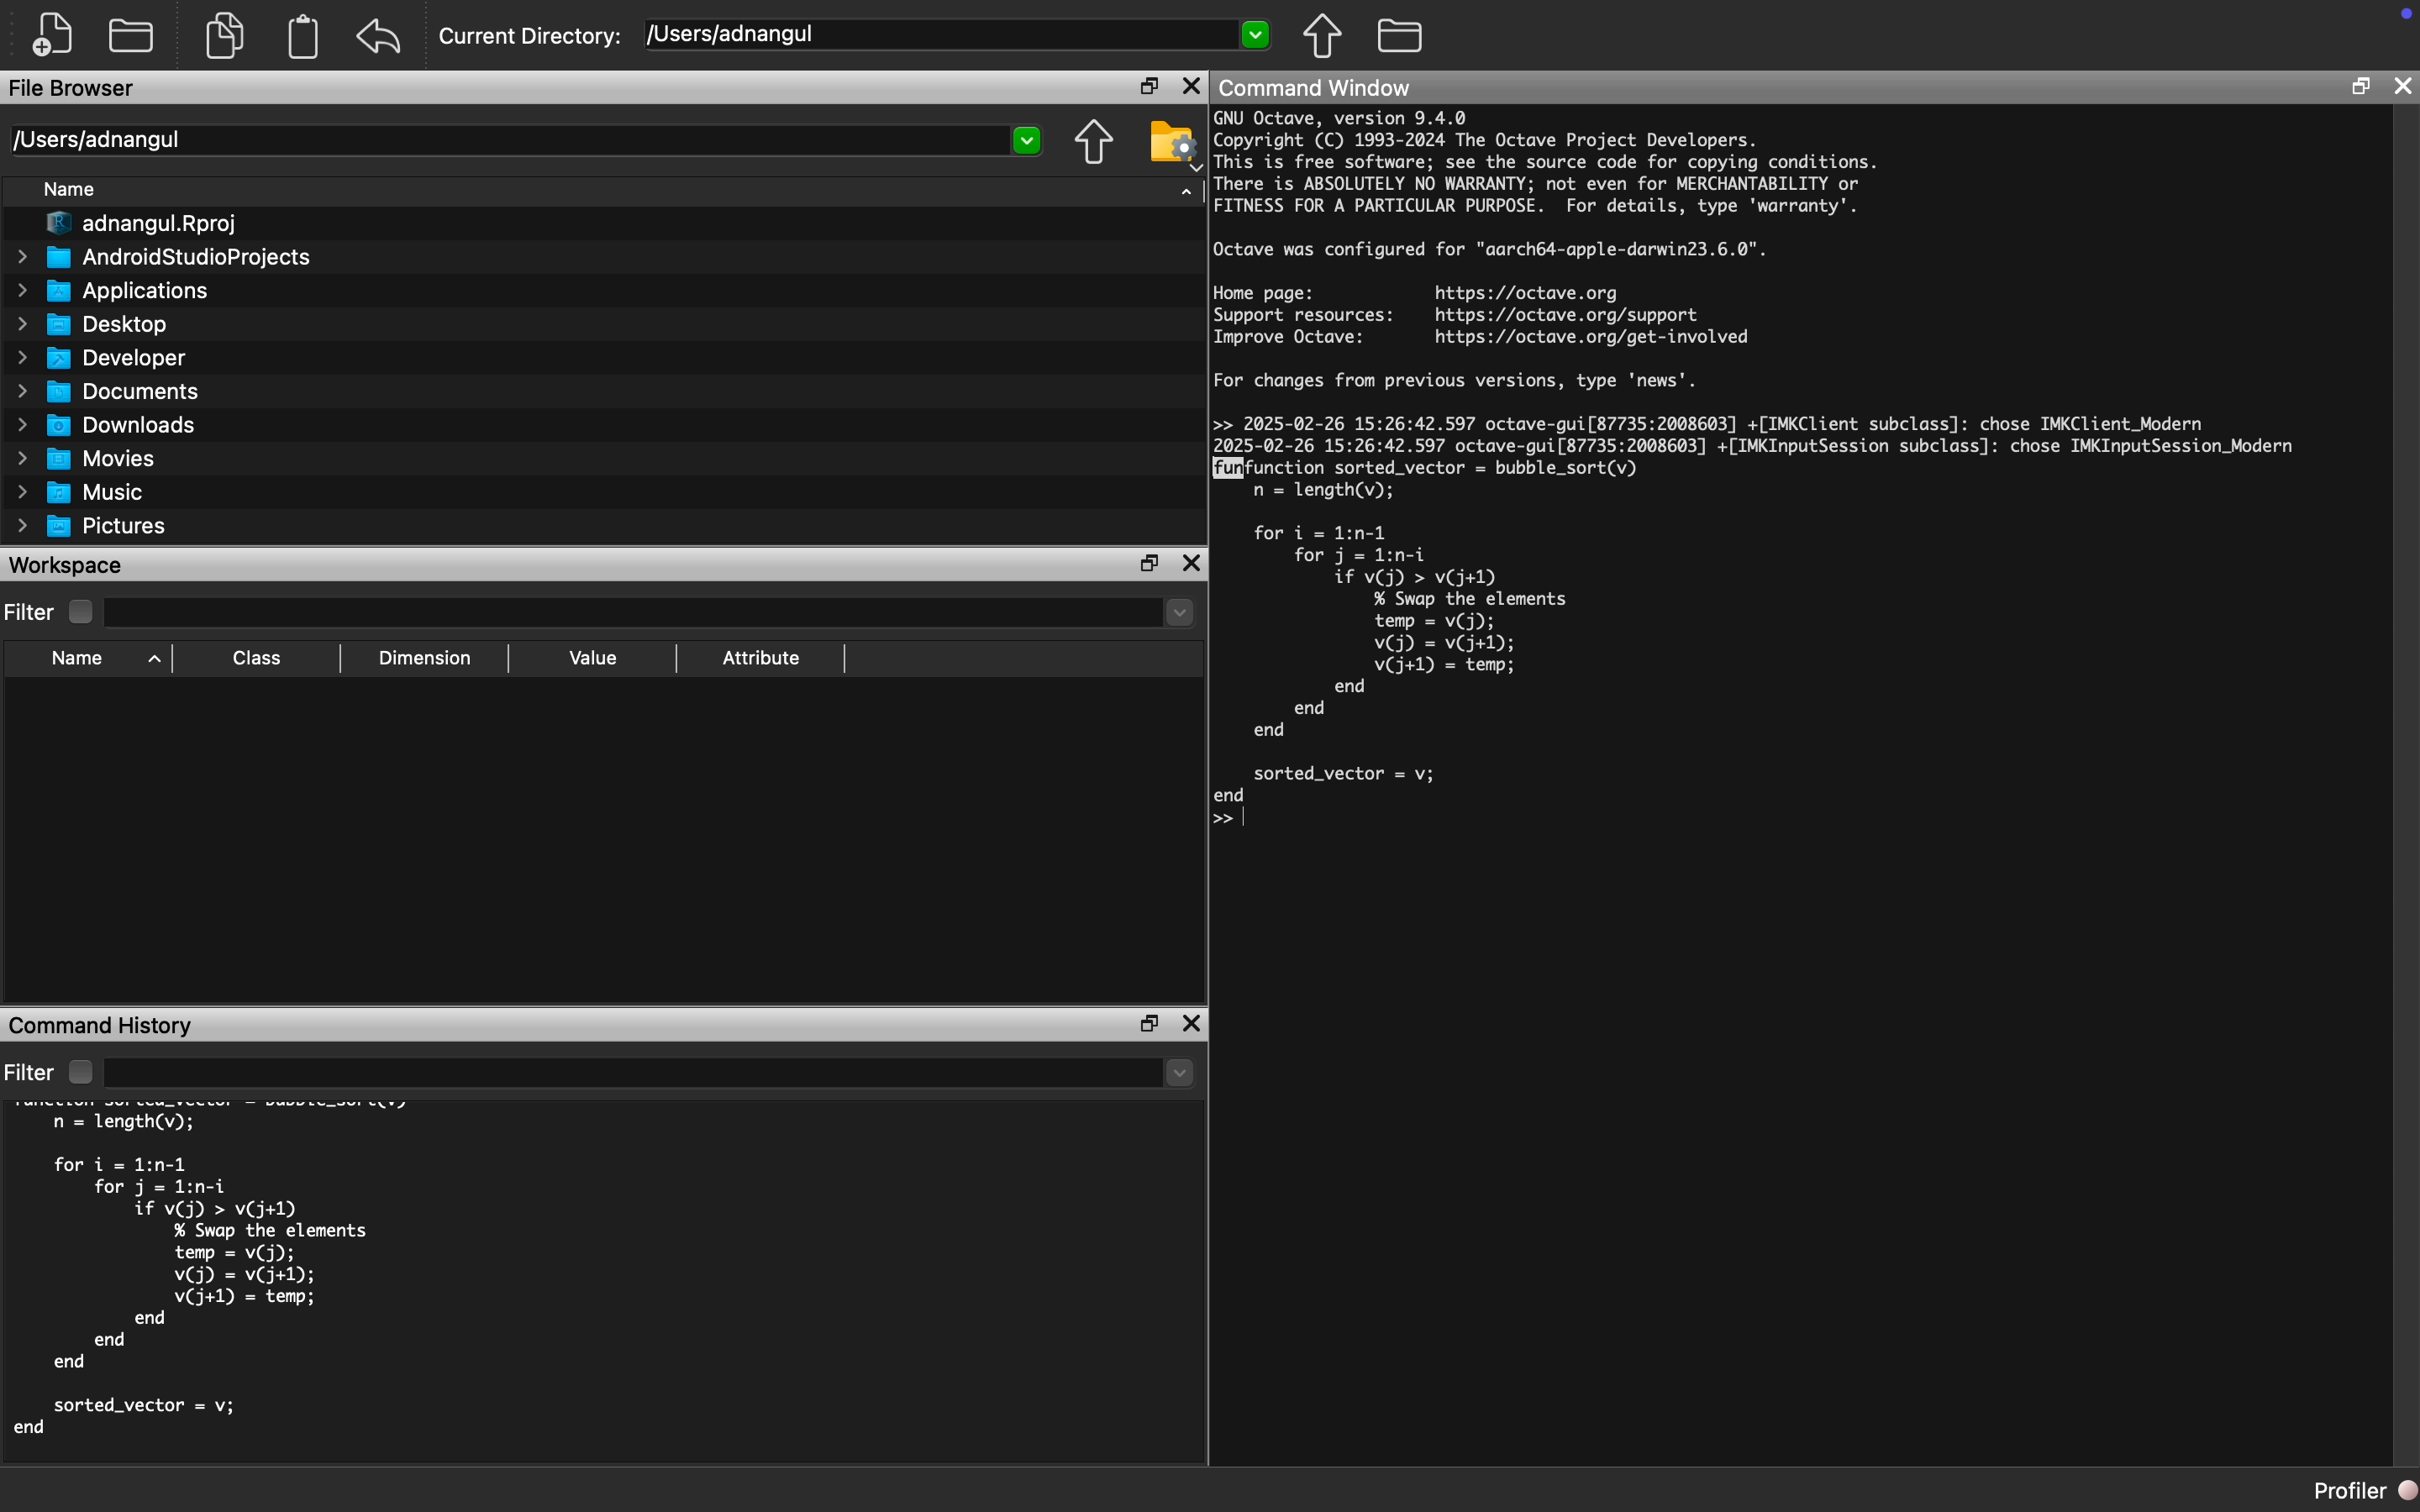 The width and height of the screenshot is (2420, 1512). What do you see at coordinates (1191, 85) in the screenshot?
I see `Close` at bounding box center [1191, 85].